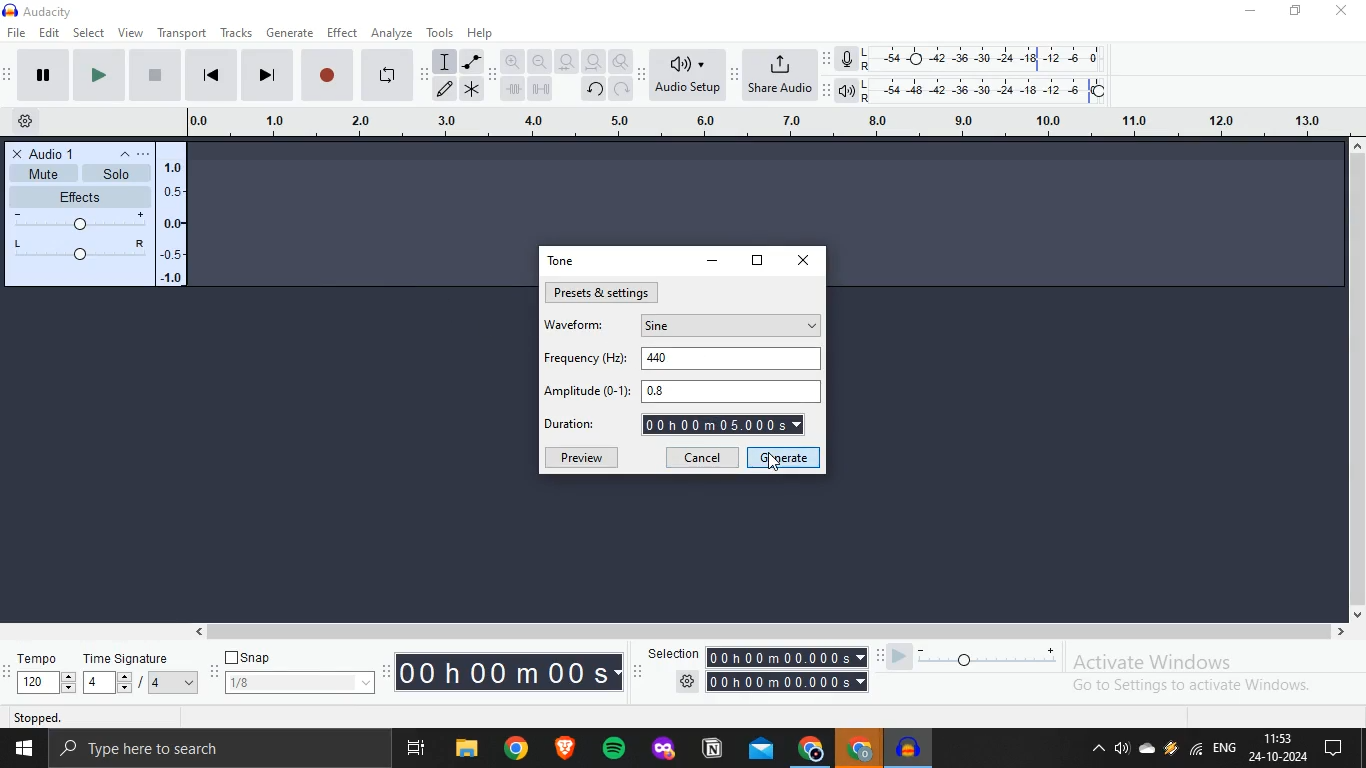  What do you see at coordinates (1228, 748) in the screenshot?
I see `Language` at bounding box center [1228, 748].